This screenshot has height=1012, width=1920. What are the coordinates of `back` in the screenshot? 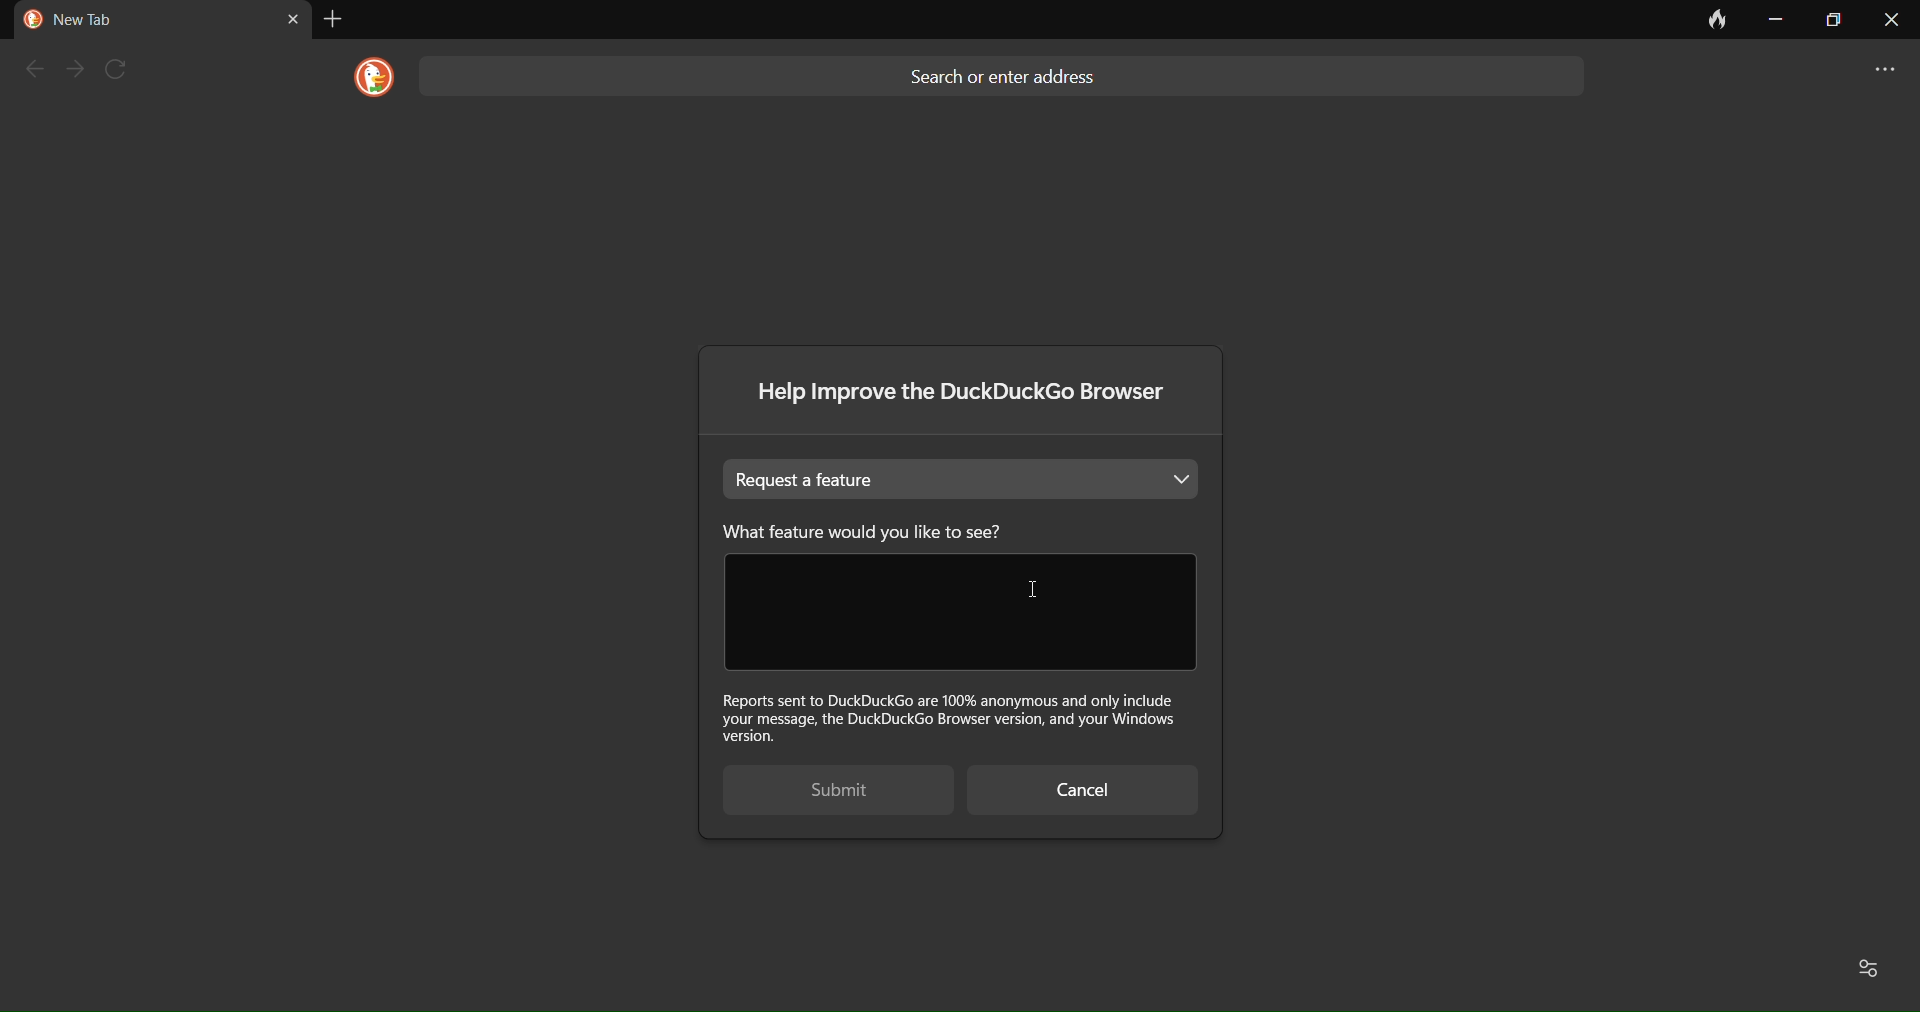 It's located at (32, 69).